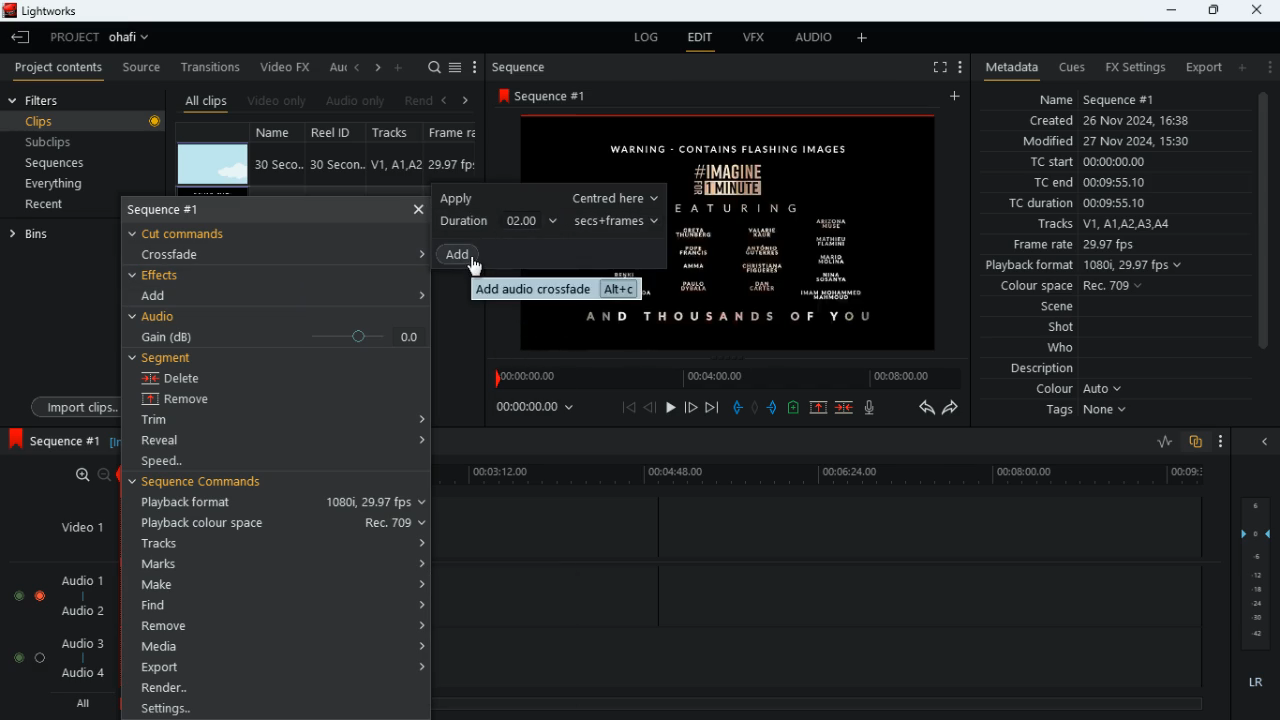 This screenshot has width=1280, height=720. I want to click on right, so click(466, 100).